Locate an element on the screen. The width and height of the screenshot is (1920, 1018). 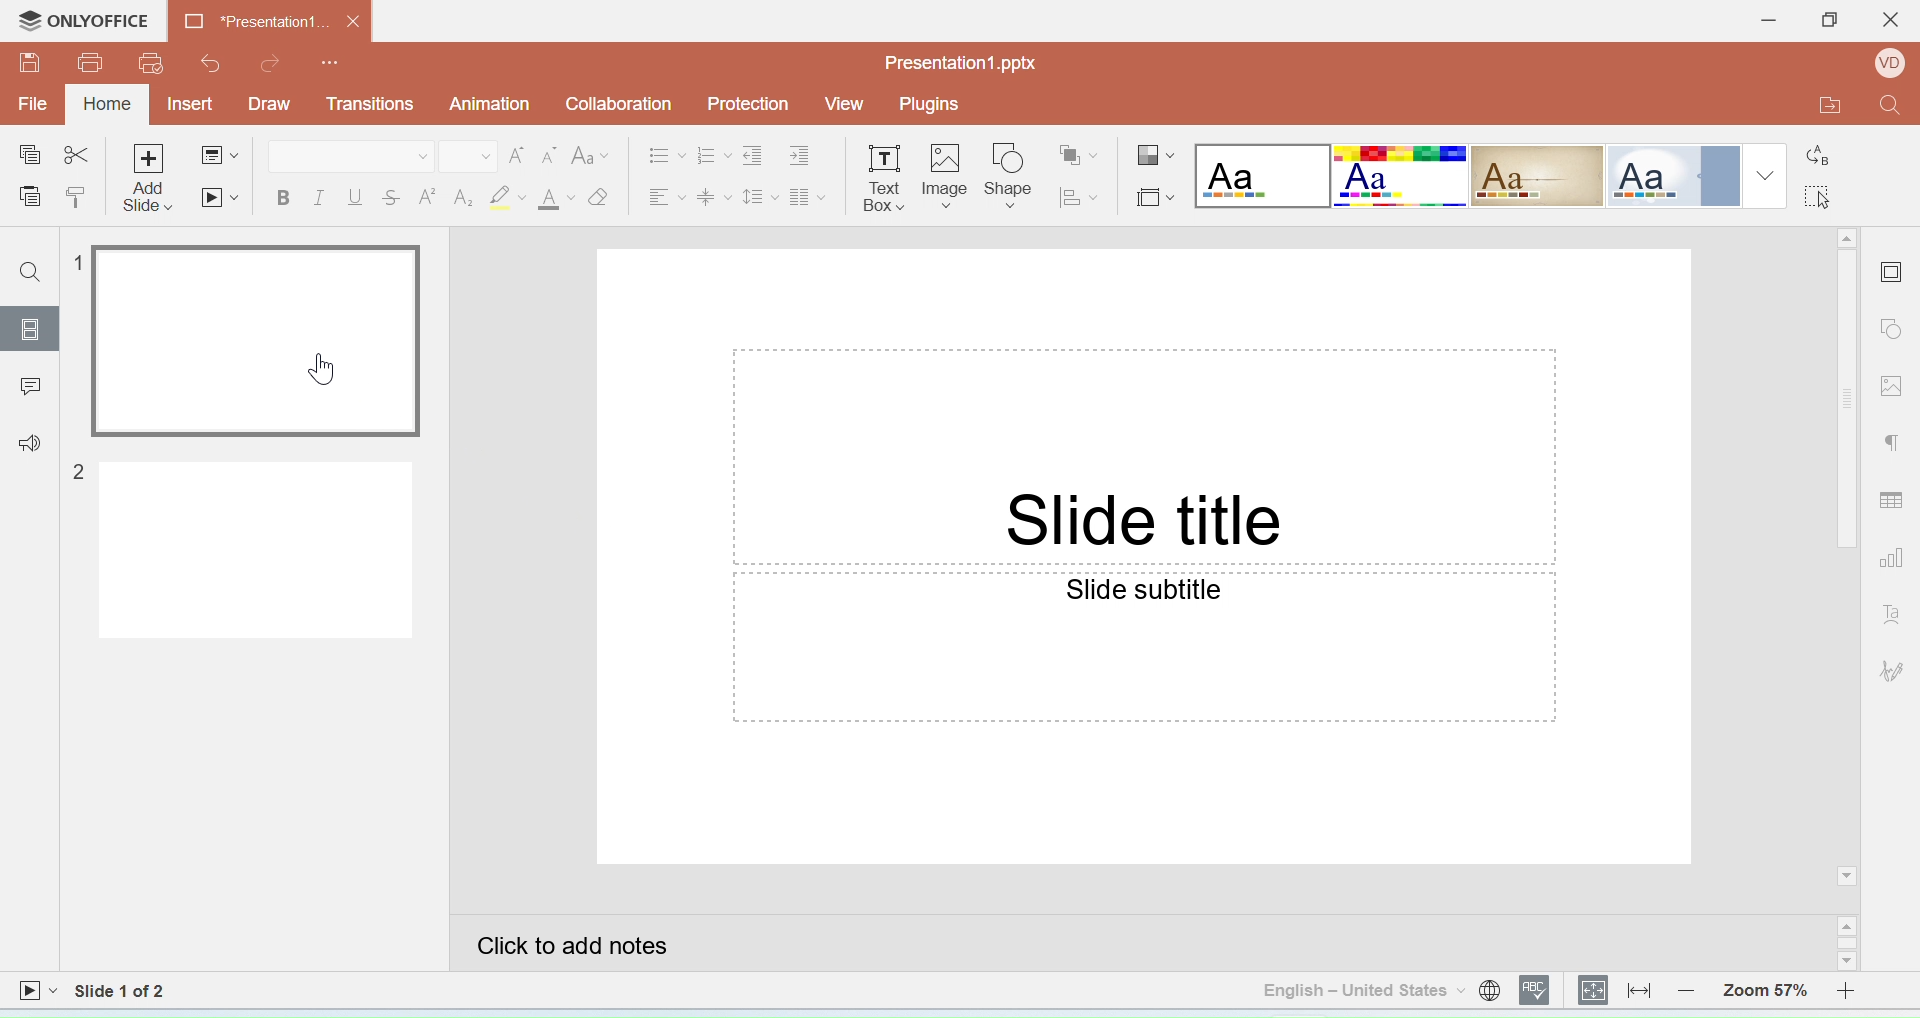
Signature settings is located at coordinates (1895, 670).